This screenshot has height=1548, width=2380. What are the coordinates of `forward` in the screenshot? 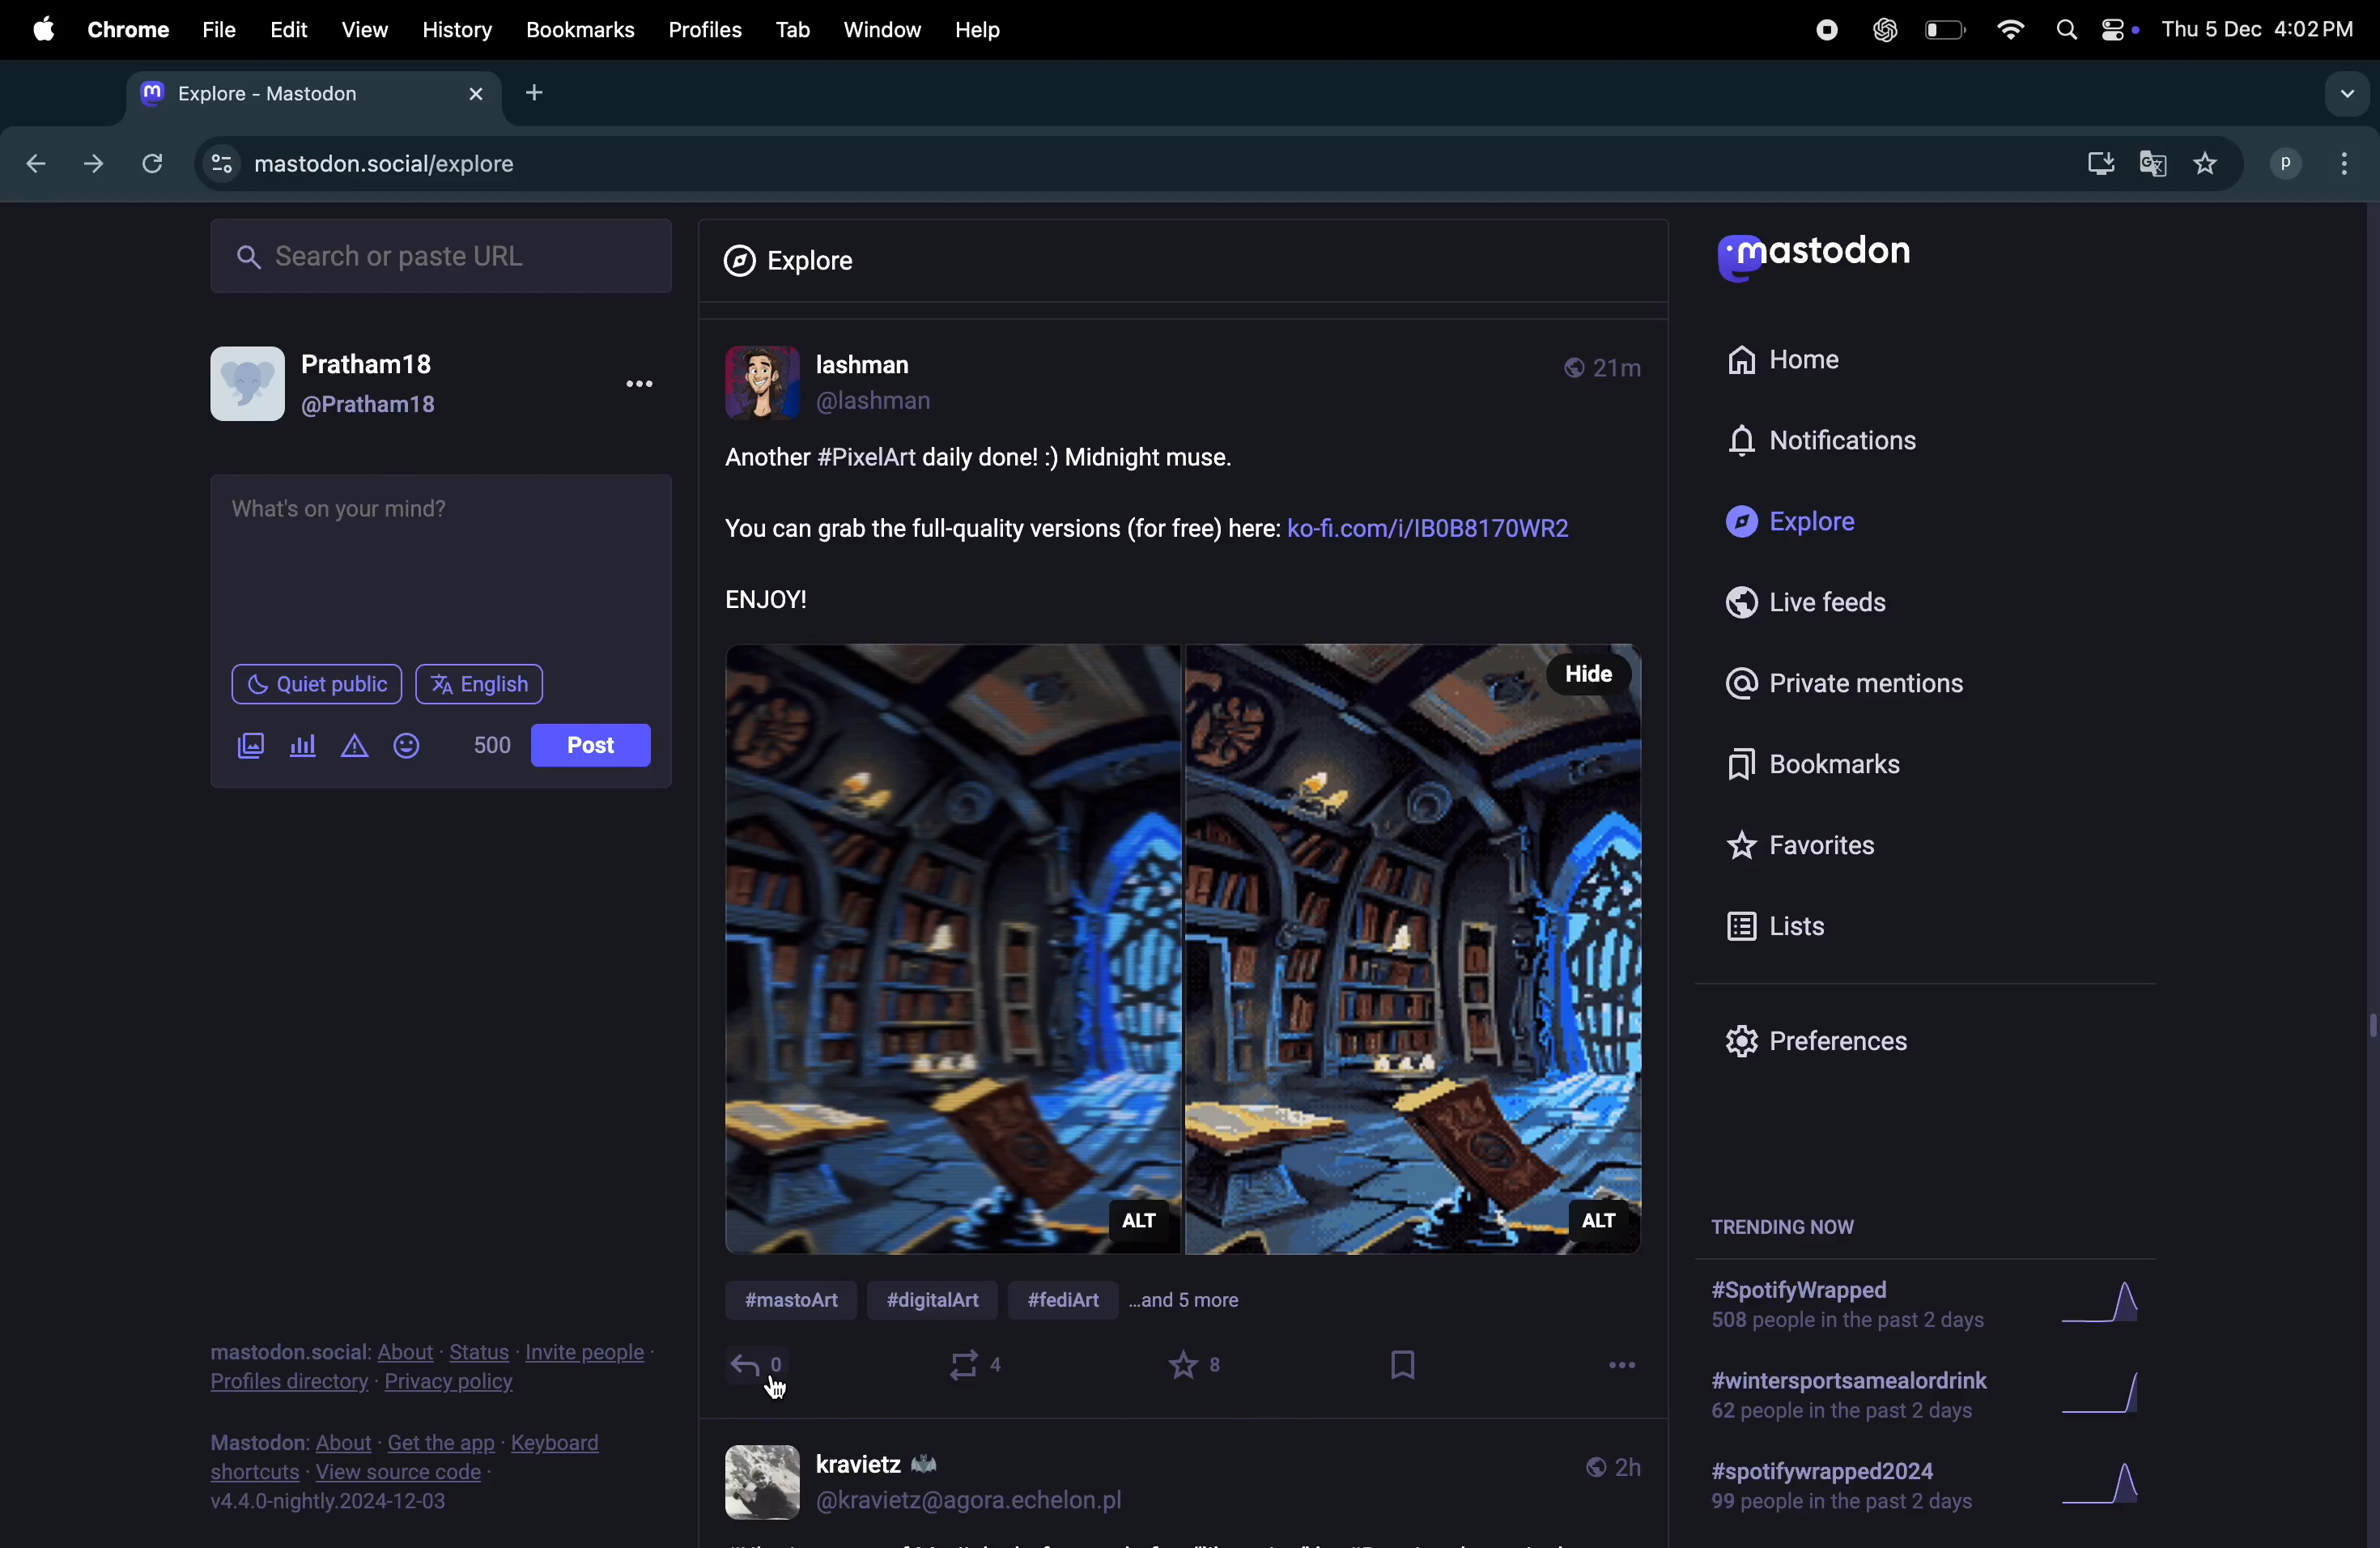 It's located at (91, 164).